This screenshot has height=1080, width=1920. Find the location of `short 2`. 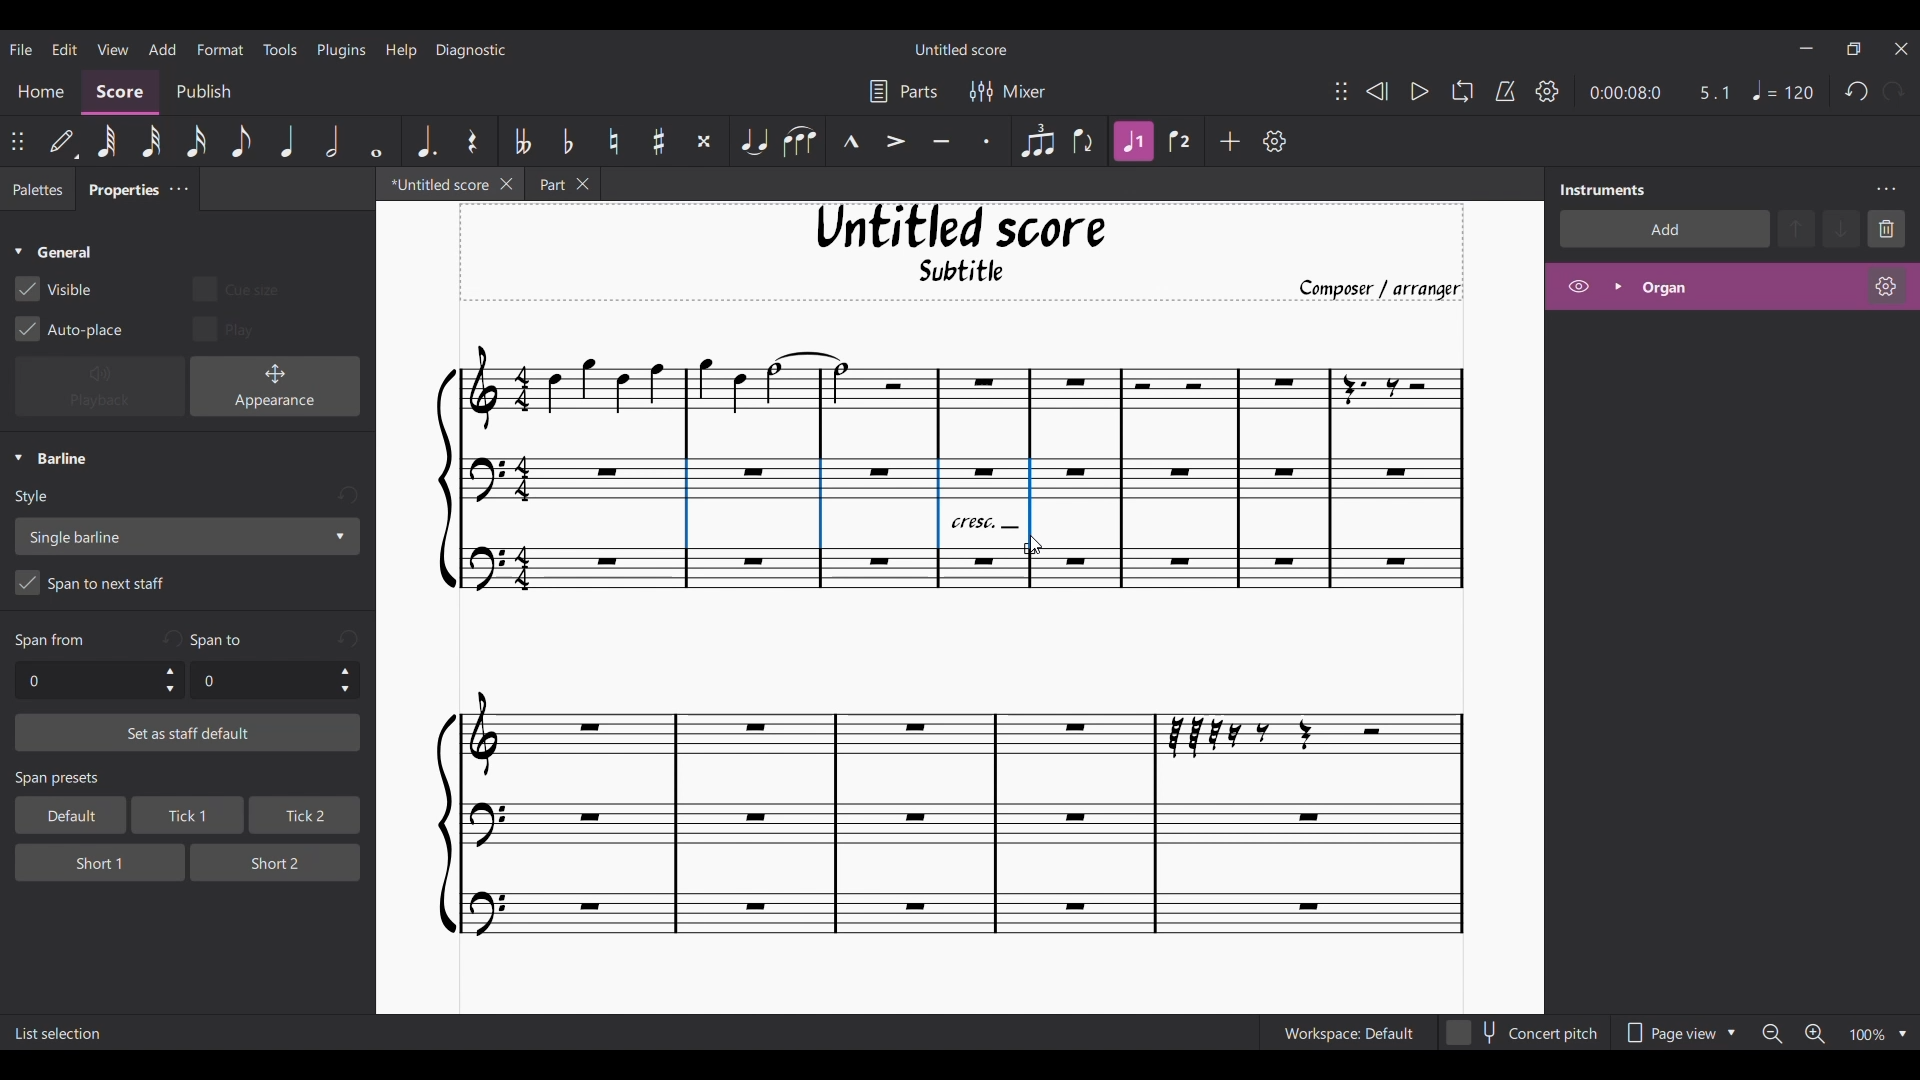

short 2 is located at coordinates (266, 861).